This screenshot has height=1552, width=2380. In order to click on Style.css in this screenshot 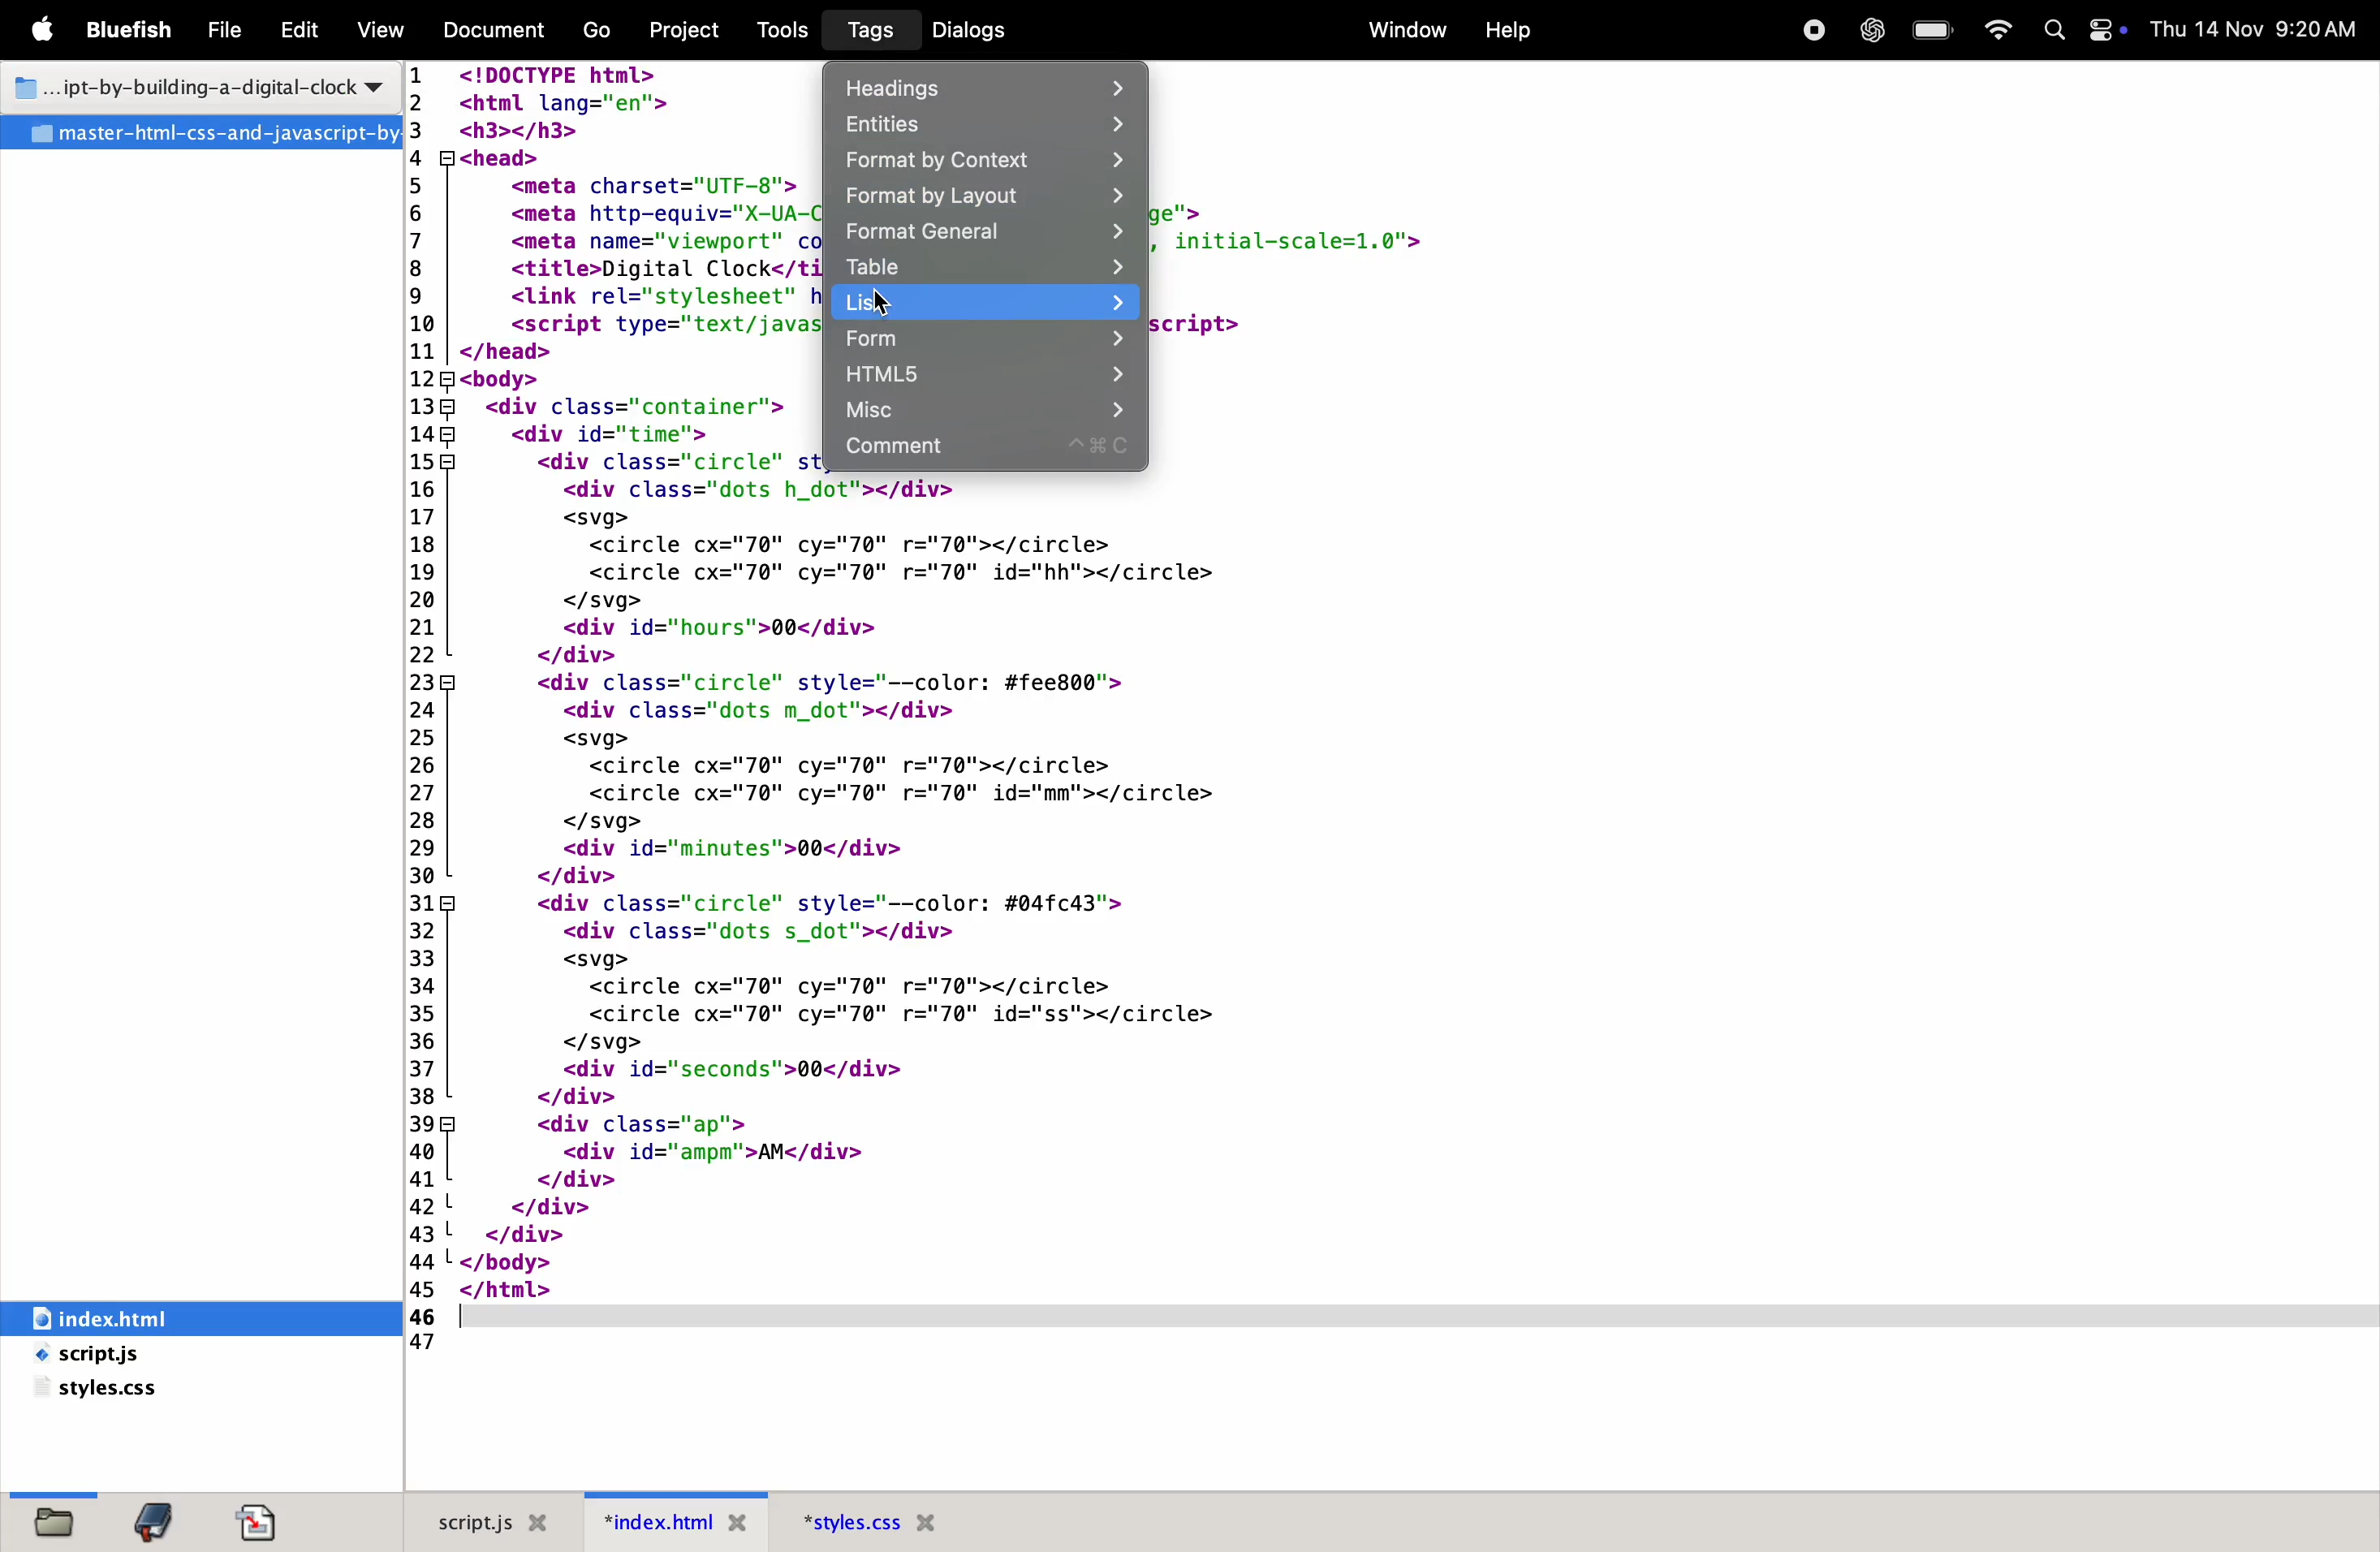, I will do `click(908, 1521)`.